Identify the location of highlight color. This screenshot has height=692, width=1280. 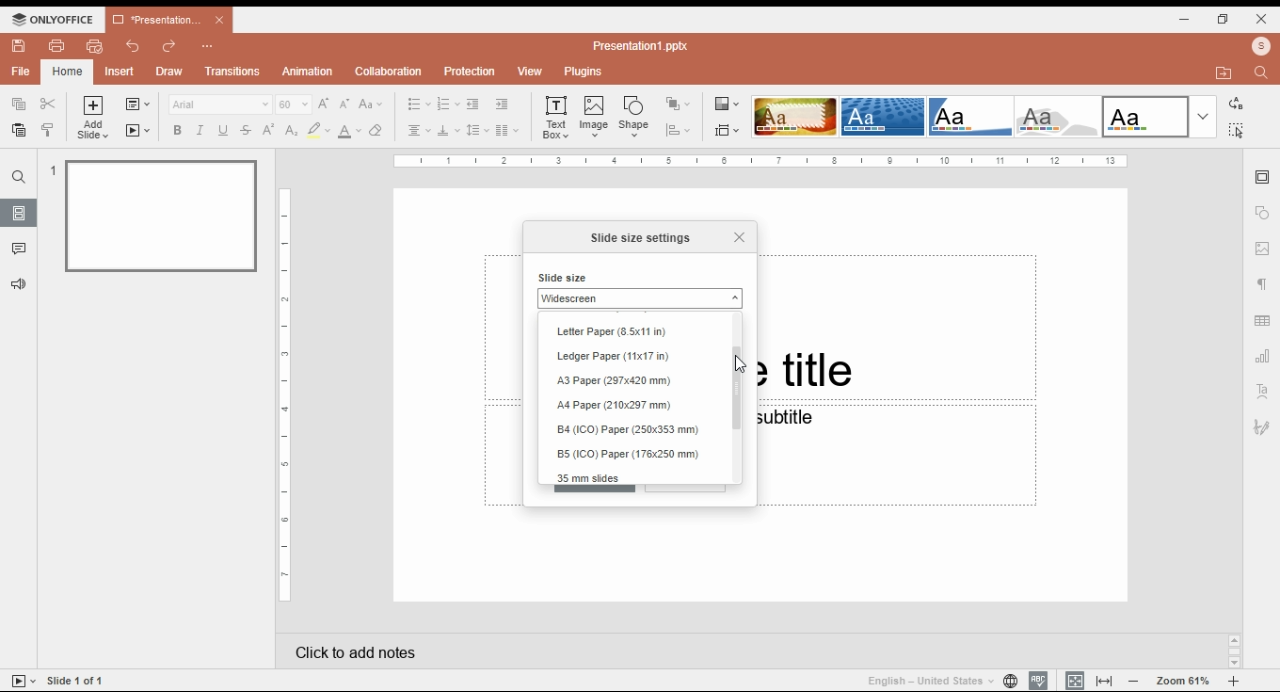
(318, 130).